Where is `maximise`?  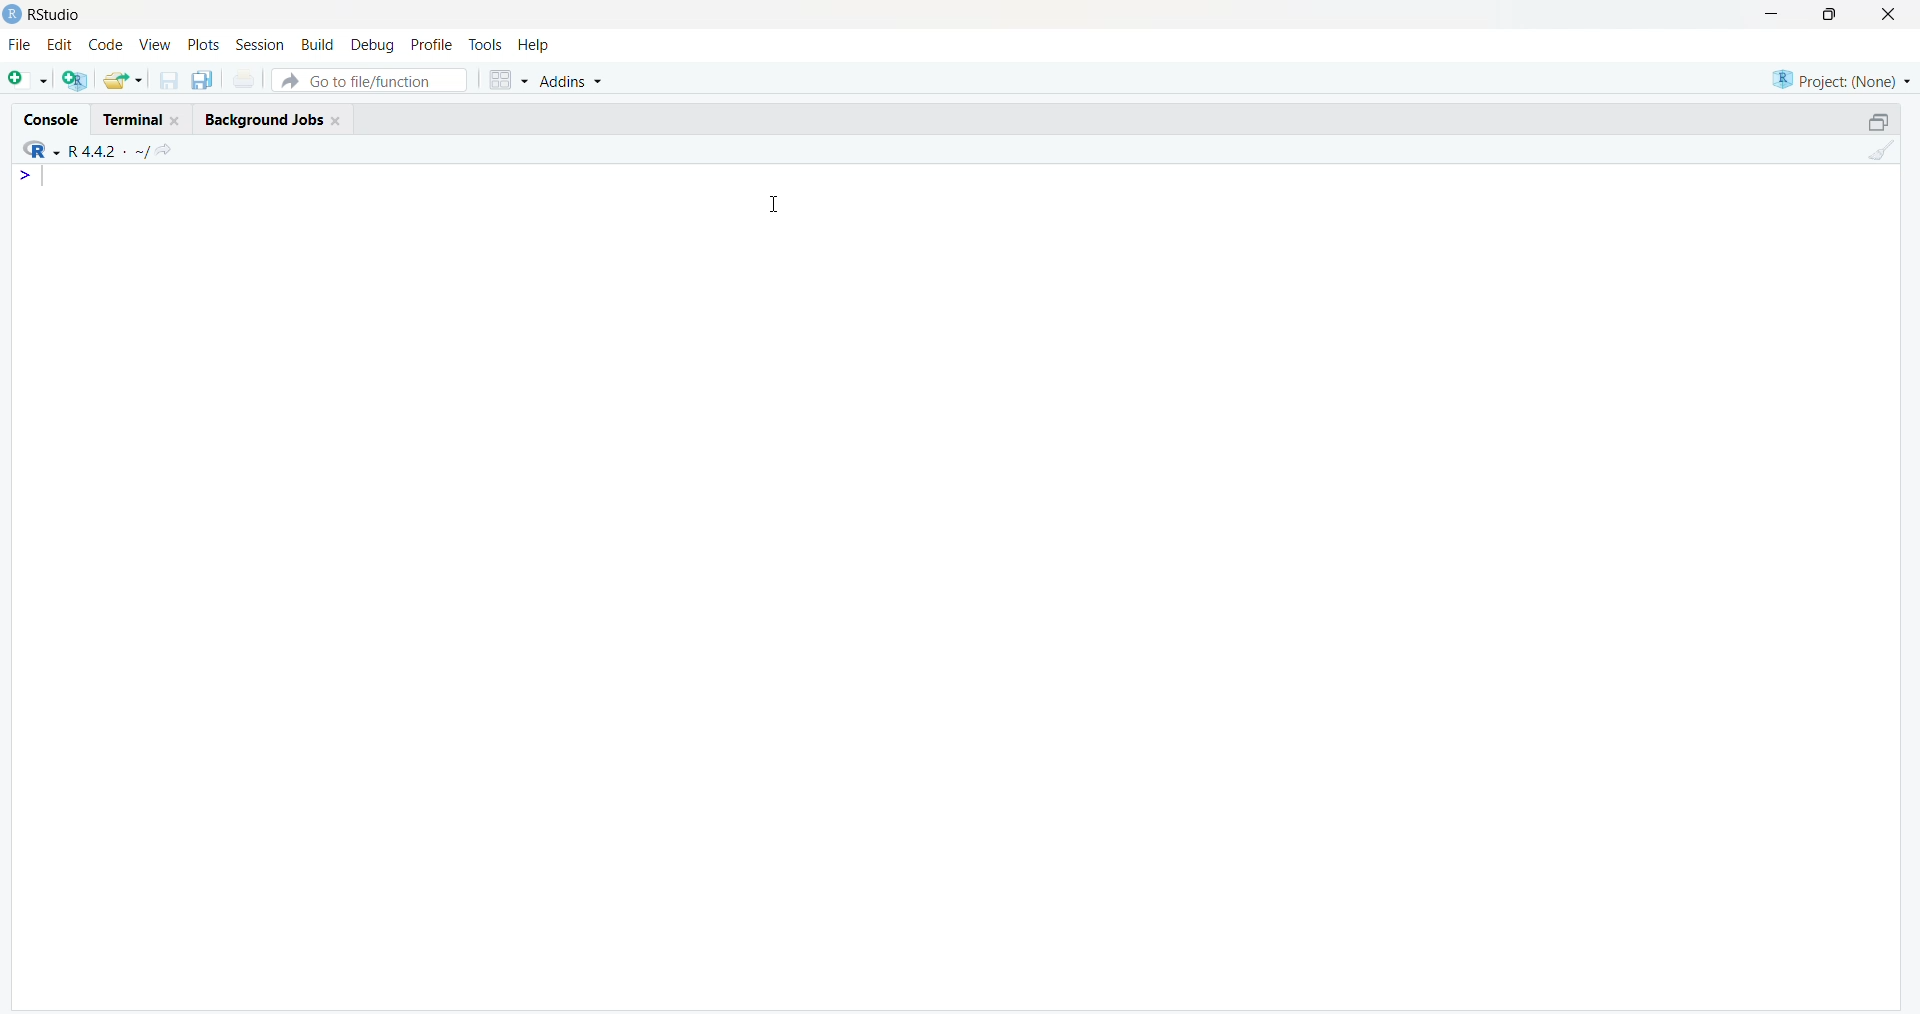 maximise is located at coordinates (1830, 14).